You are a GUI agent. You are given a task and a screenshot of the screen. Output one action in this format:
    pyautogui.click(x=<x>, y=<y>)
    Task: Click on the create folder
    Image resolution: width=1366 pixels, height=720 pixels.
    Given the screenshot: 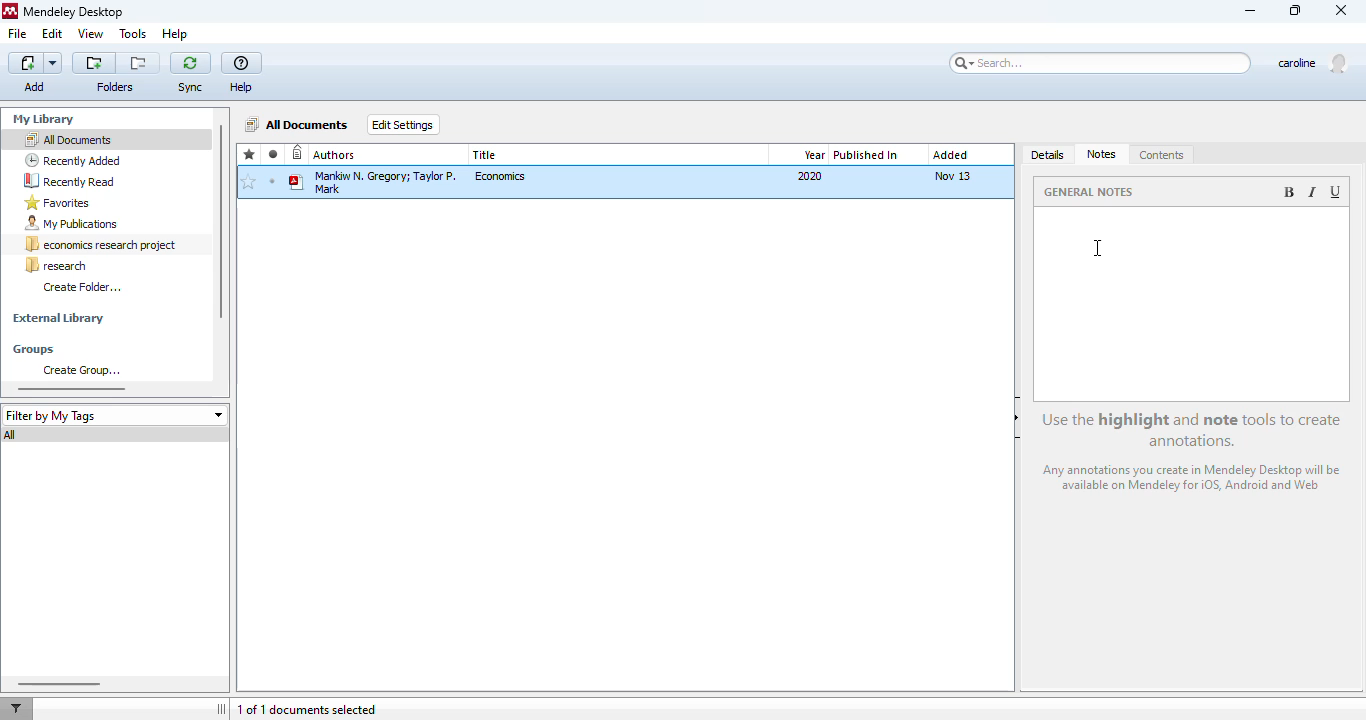 What is the action you would take?
    pyautogui.click(x=82, y=286)
    